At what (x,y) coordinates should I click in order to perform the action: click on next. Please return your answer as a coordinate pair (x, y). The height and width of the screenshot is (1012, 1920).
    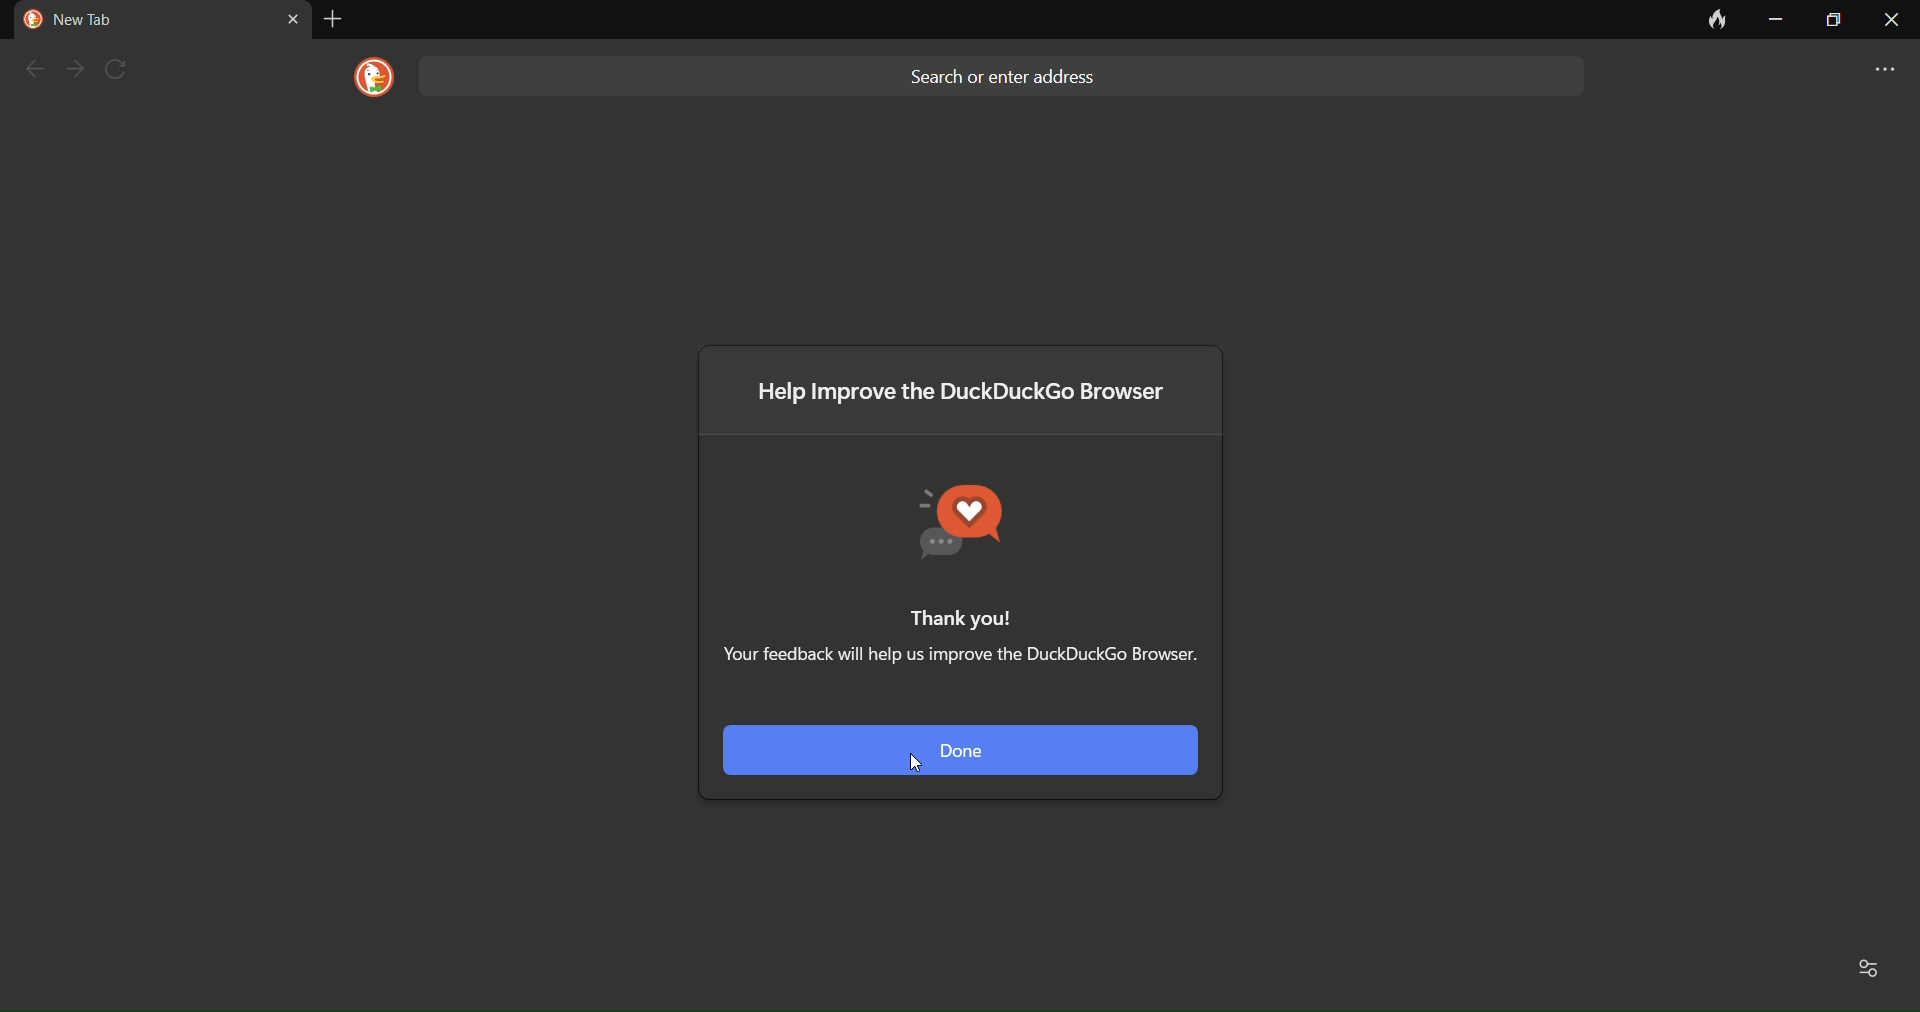
    Looking at the image, I should click on (77, 69).